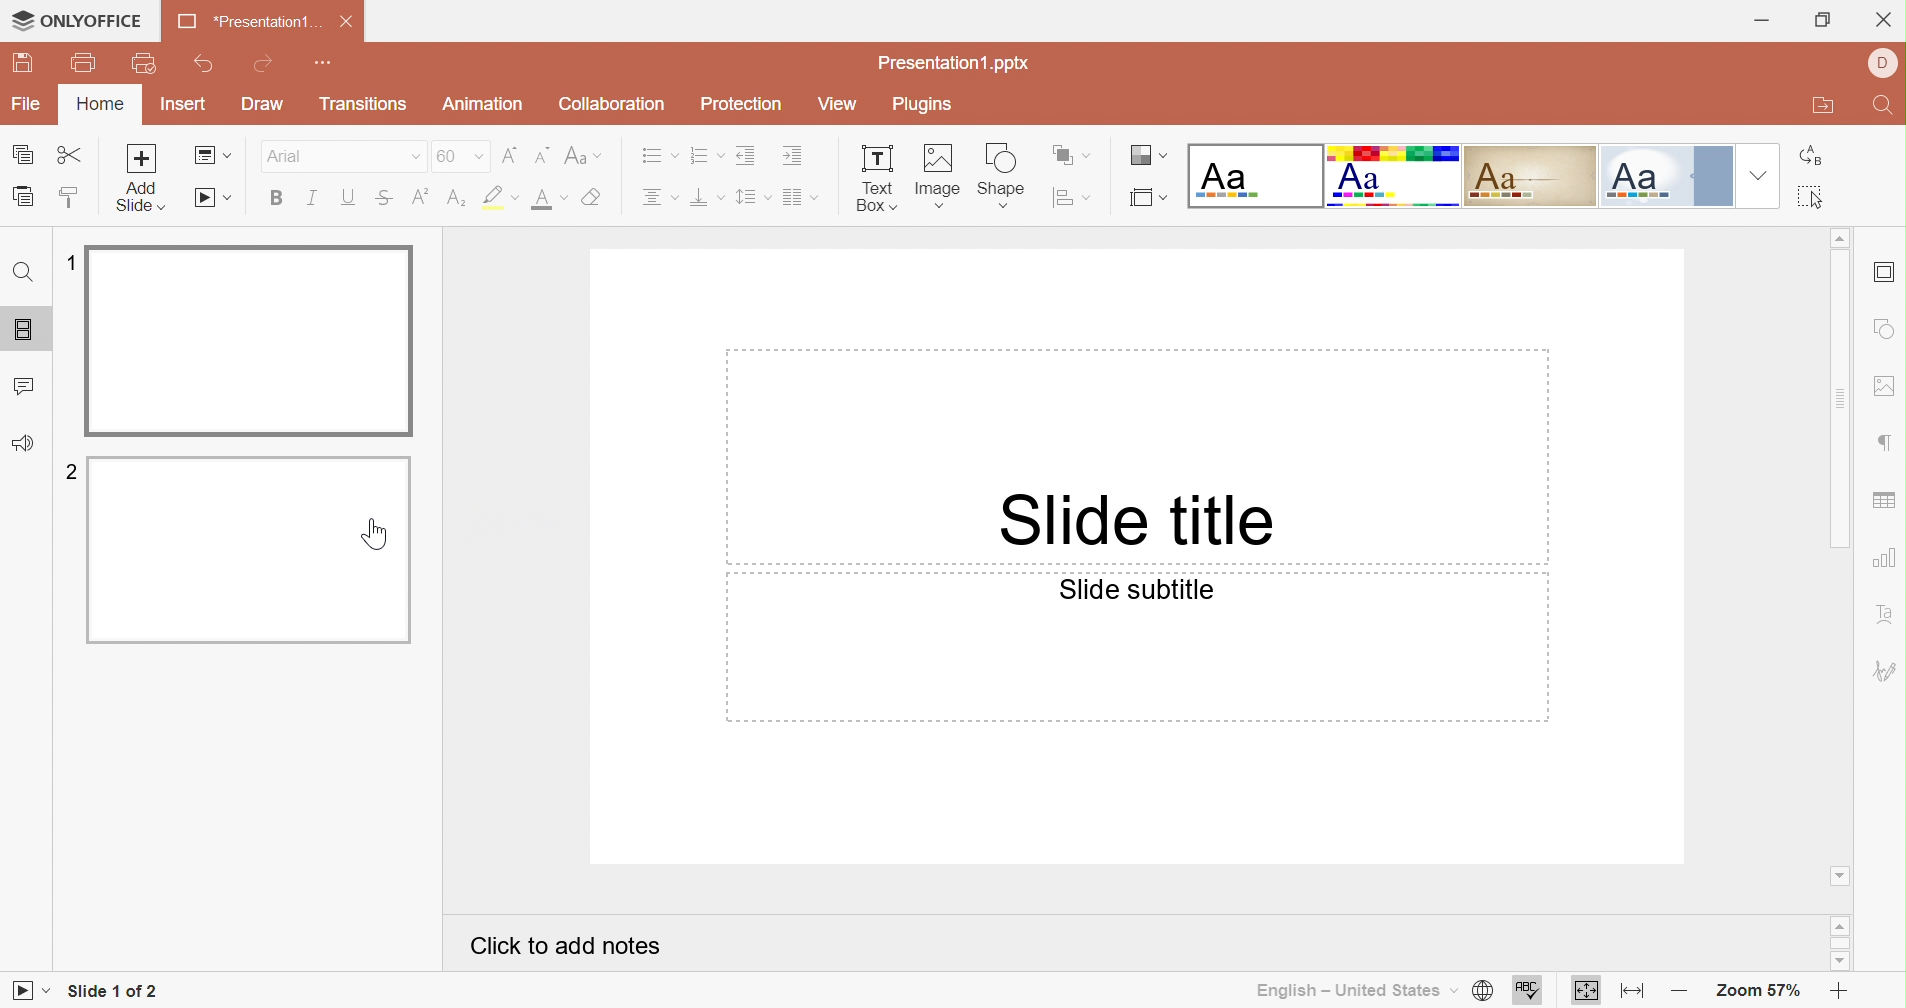 The height and width of the screenshot is (1008, 1906). What do you see at coordinates (1661, 176) in the screenshot?
I see `Official` at bounding box center [1661, 176].